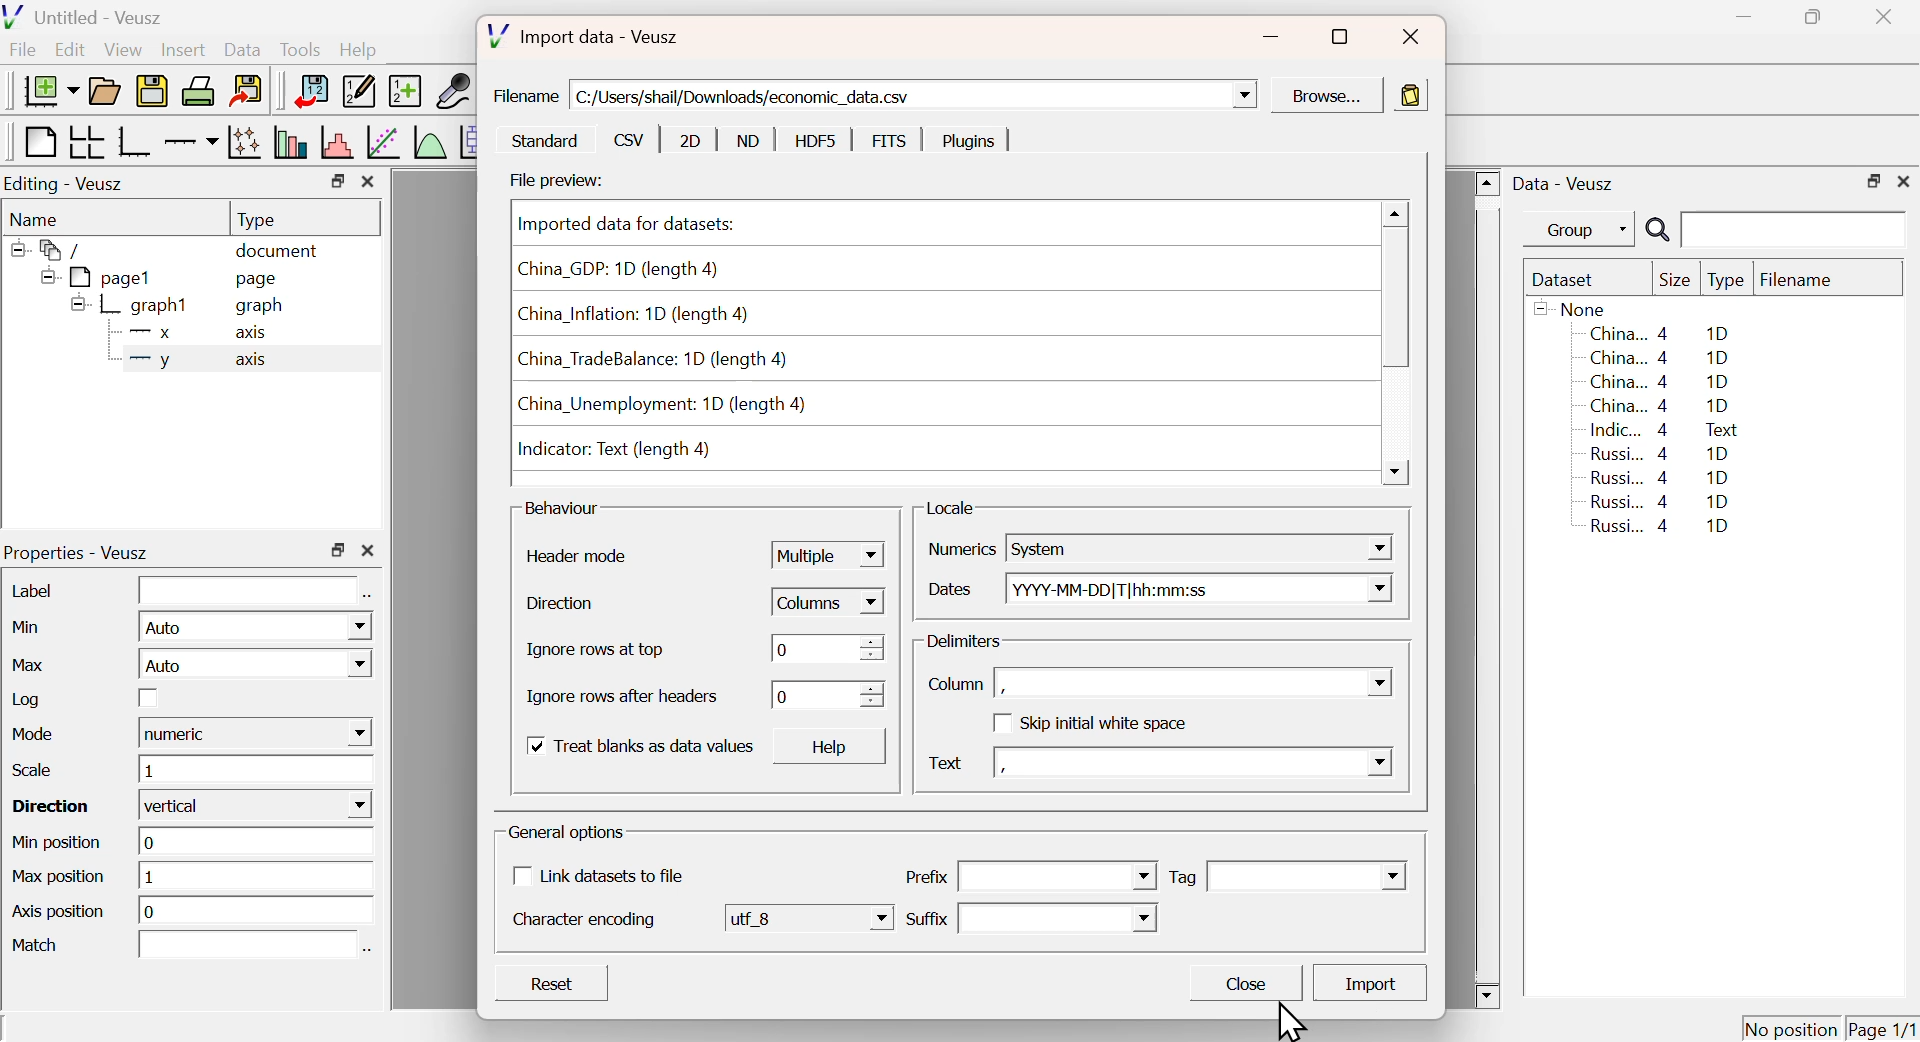  I want to click on Close, so click(1248, 985).